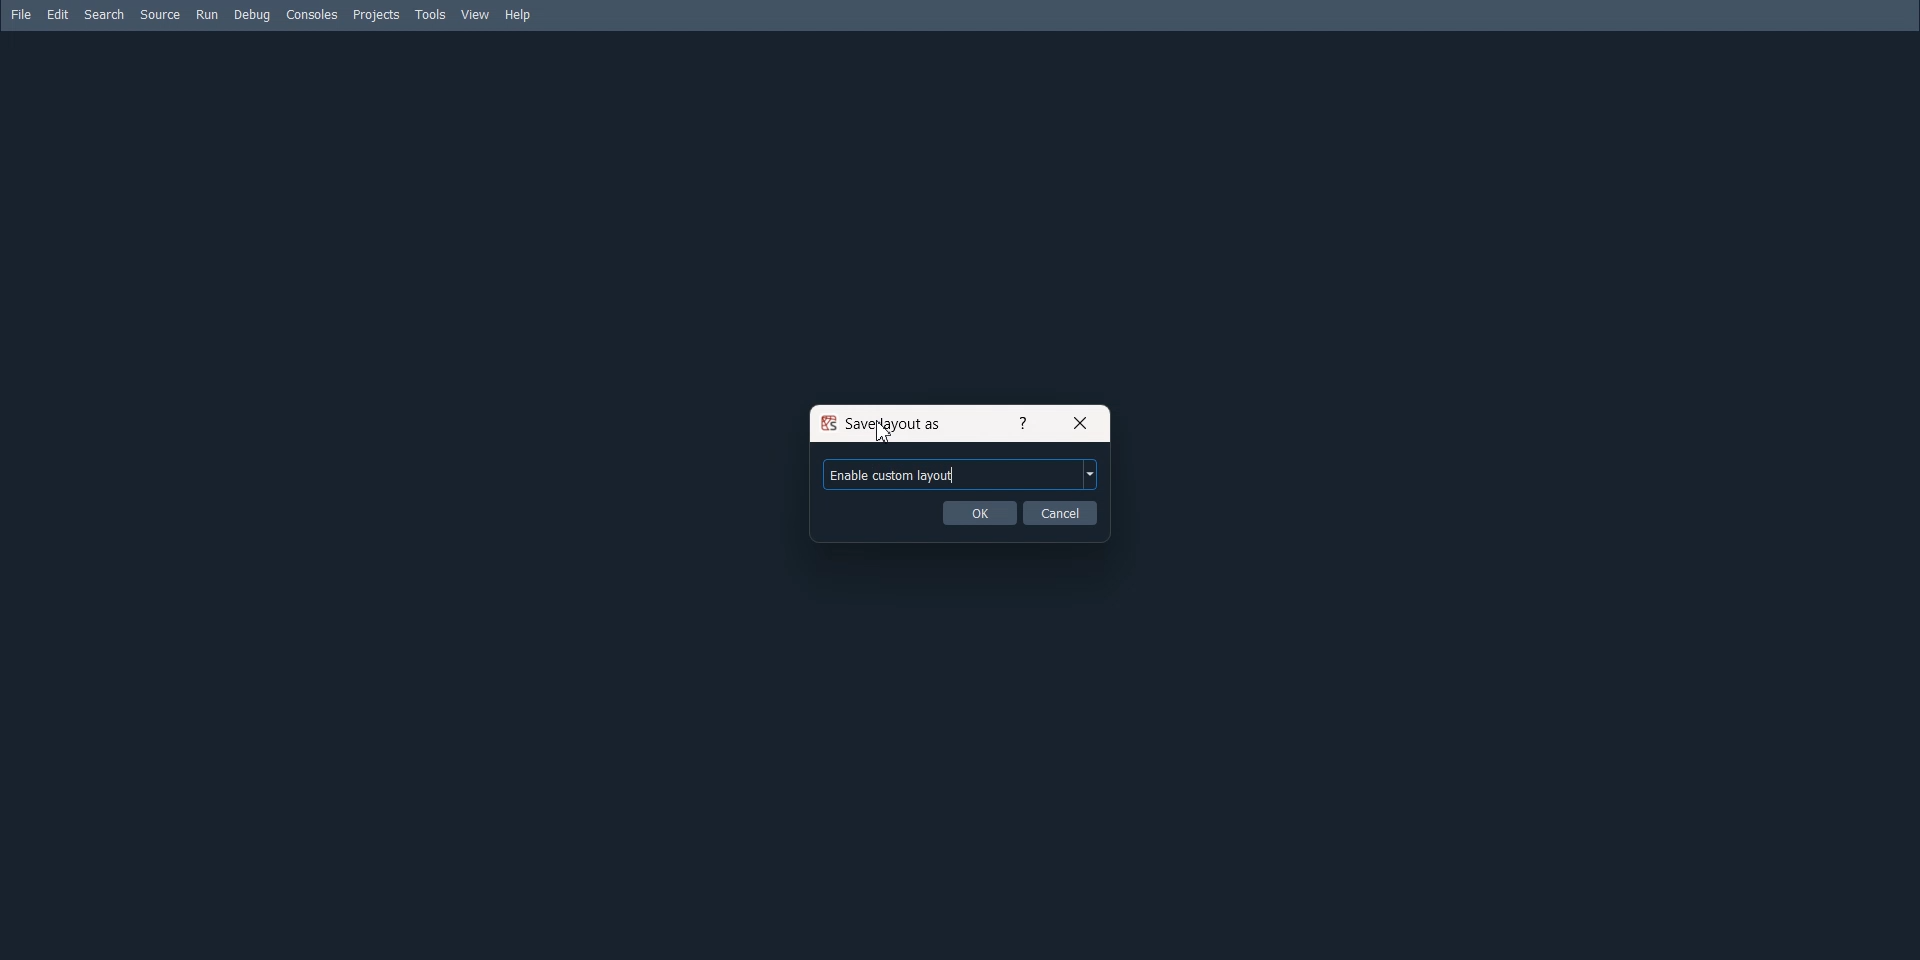 The image size is (1920, 960). What do you see at coordinates (252, 15) in the screenshot?
I see `Debug` at bounding box center [252, 15].